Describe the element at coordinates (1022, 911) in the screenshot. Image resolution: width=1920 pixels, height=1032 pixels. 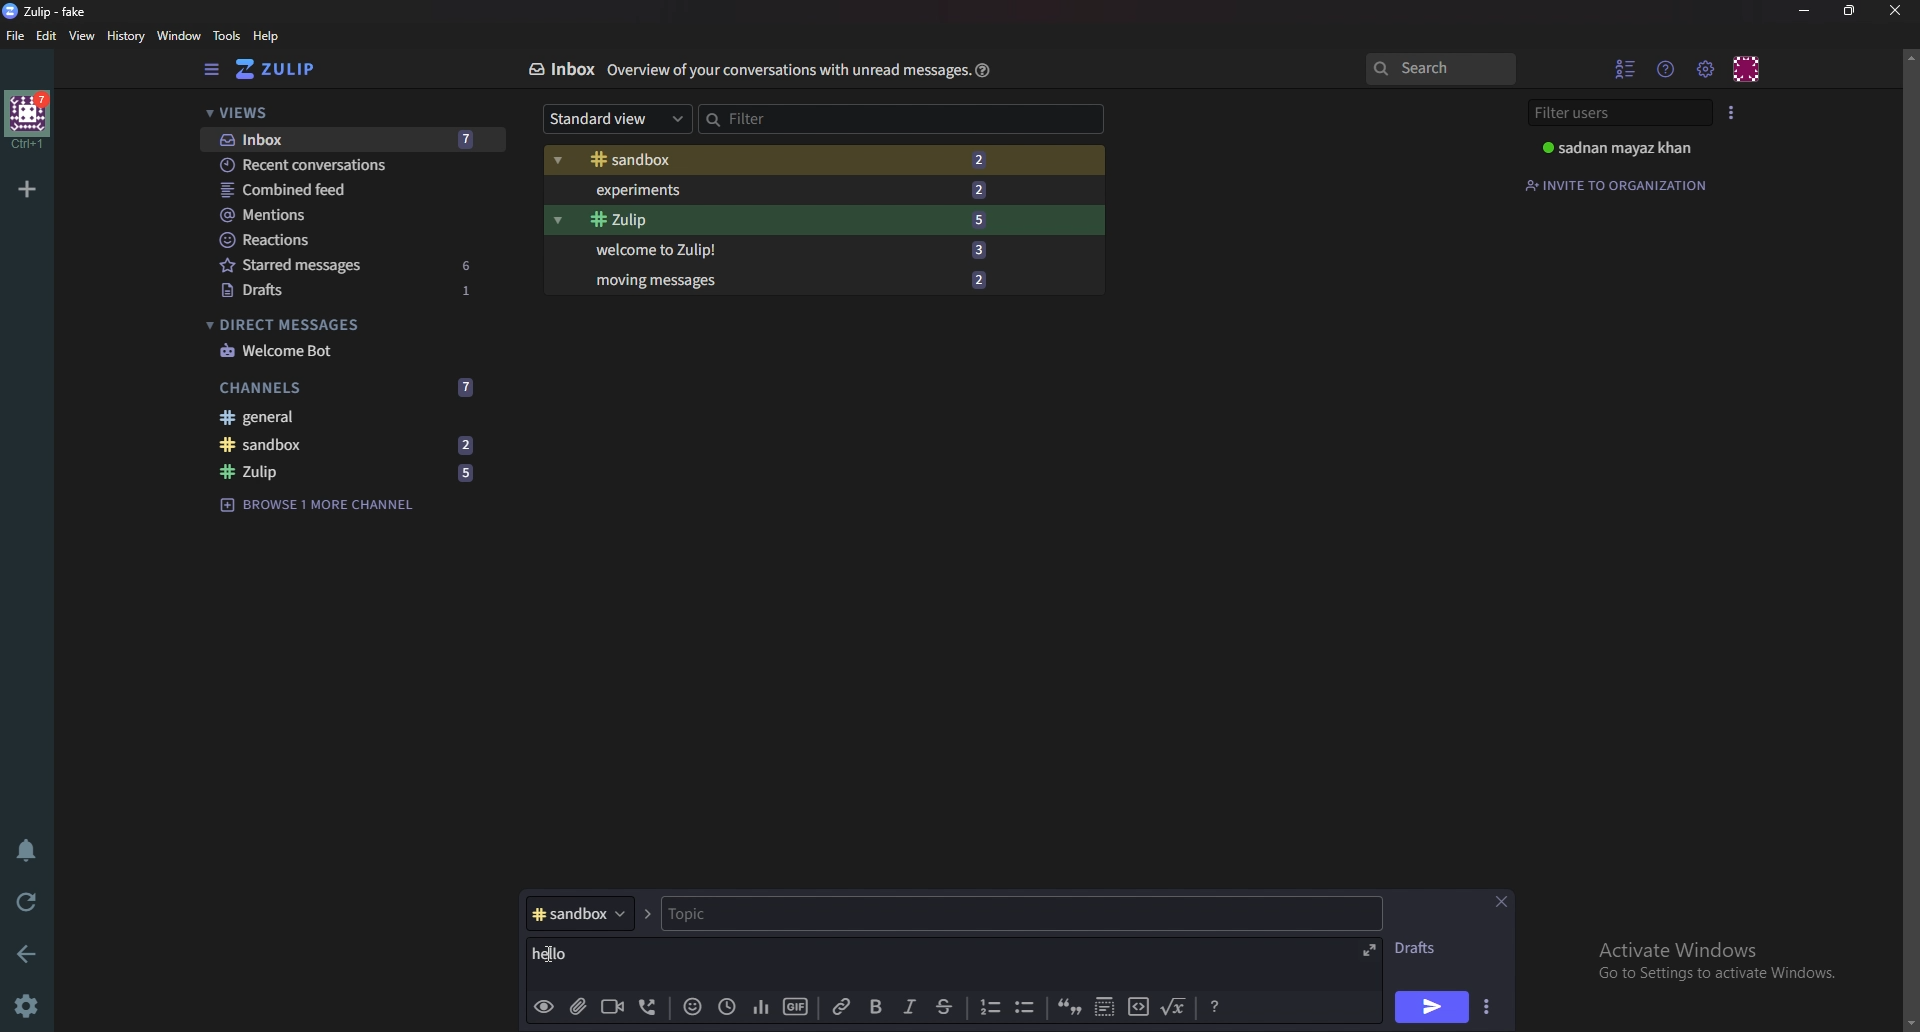
I see `Topic` at that location.